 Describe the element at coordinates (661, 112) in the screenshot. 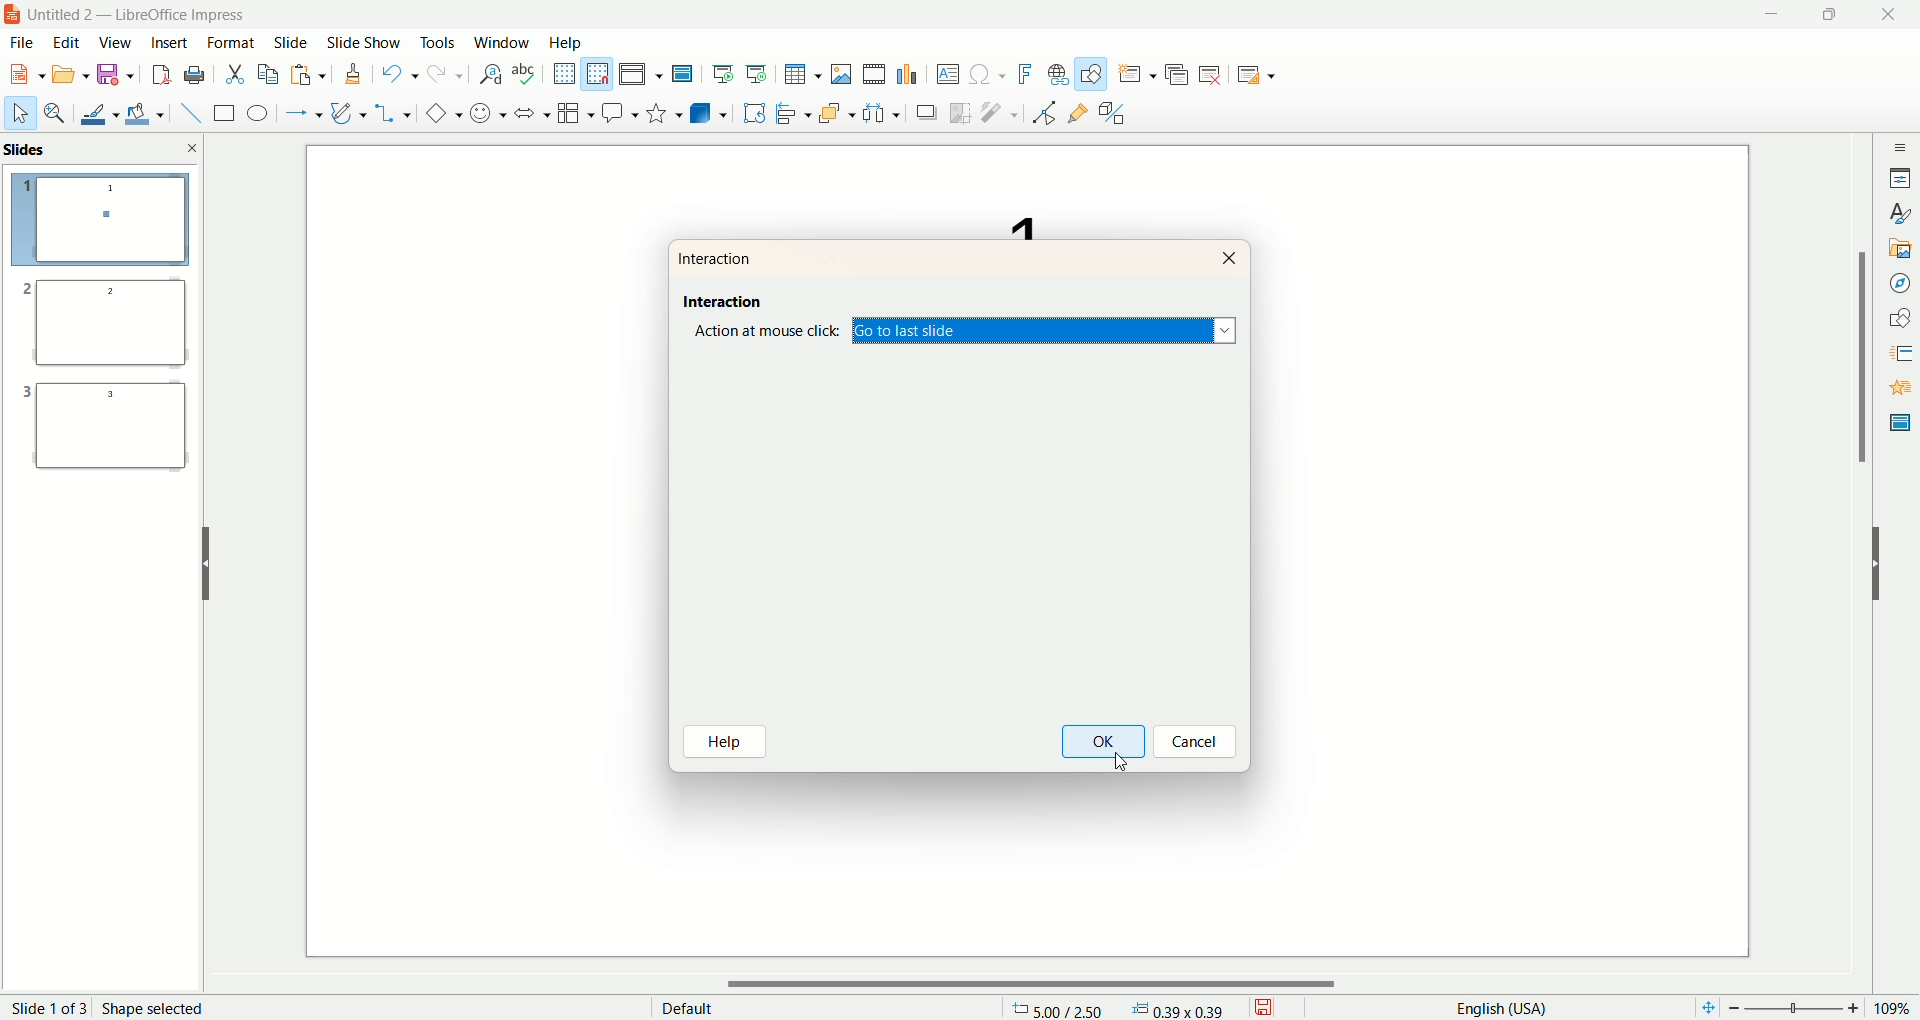

I see `stars and banners` at that location.